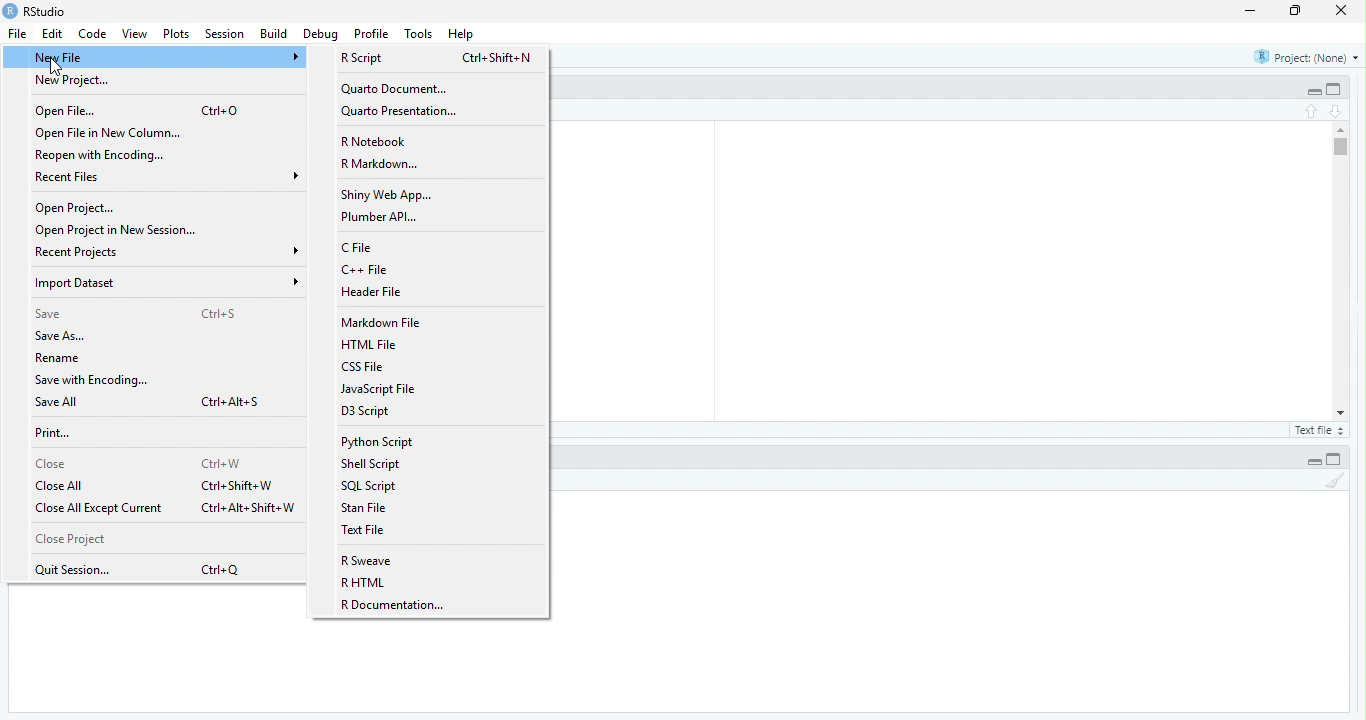 Image resolution: width=1366 pixels, height=720 pixels. What do you see at coordinates (169, 282) in the screenshot?
I see `Import Dataset` at bounding box center [169, 282].